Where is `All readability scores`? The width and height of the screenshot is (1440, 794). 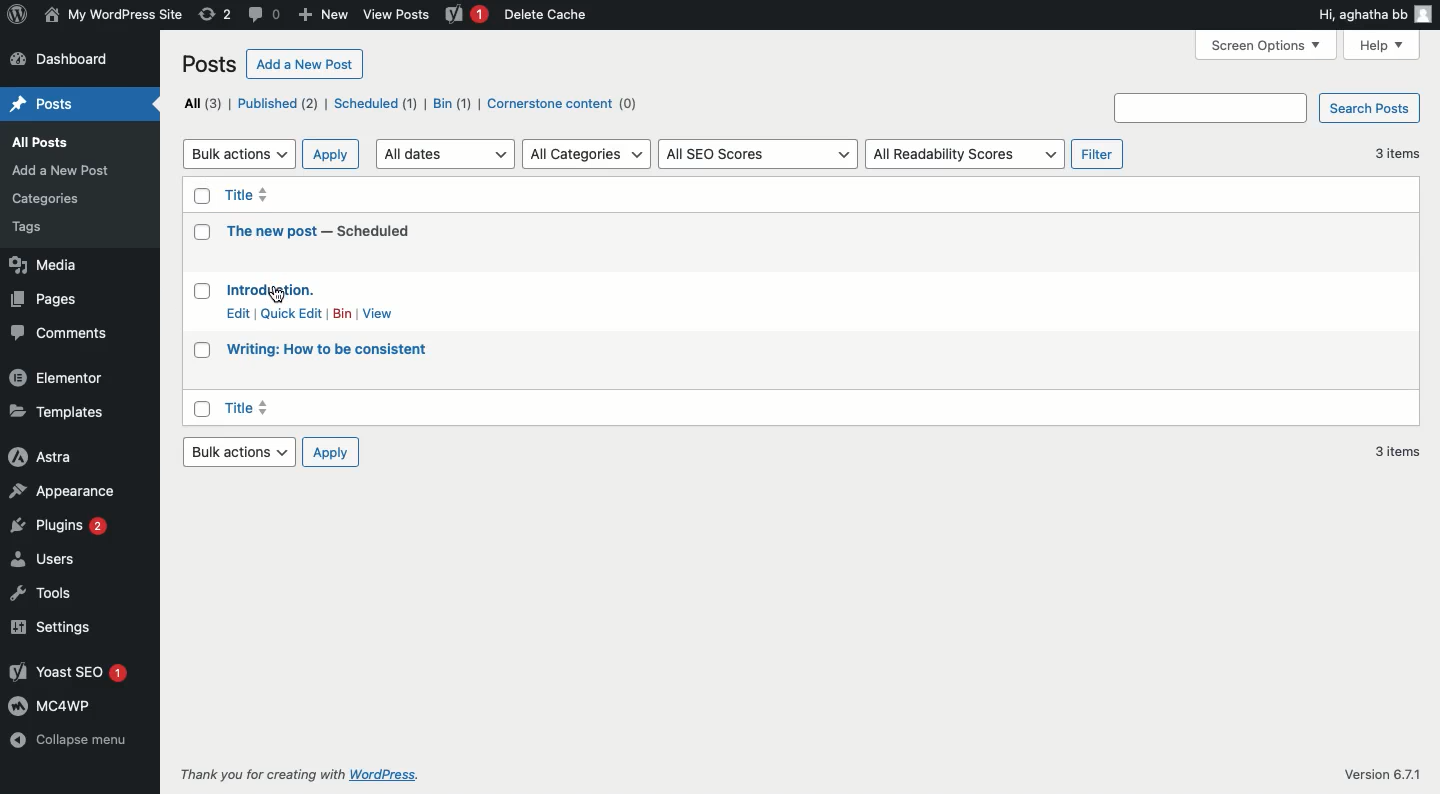
All readability scores is located at coordinates (964, 155).